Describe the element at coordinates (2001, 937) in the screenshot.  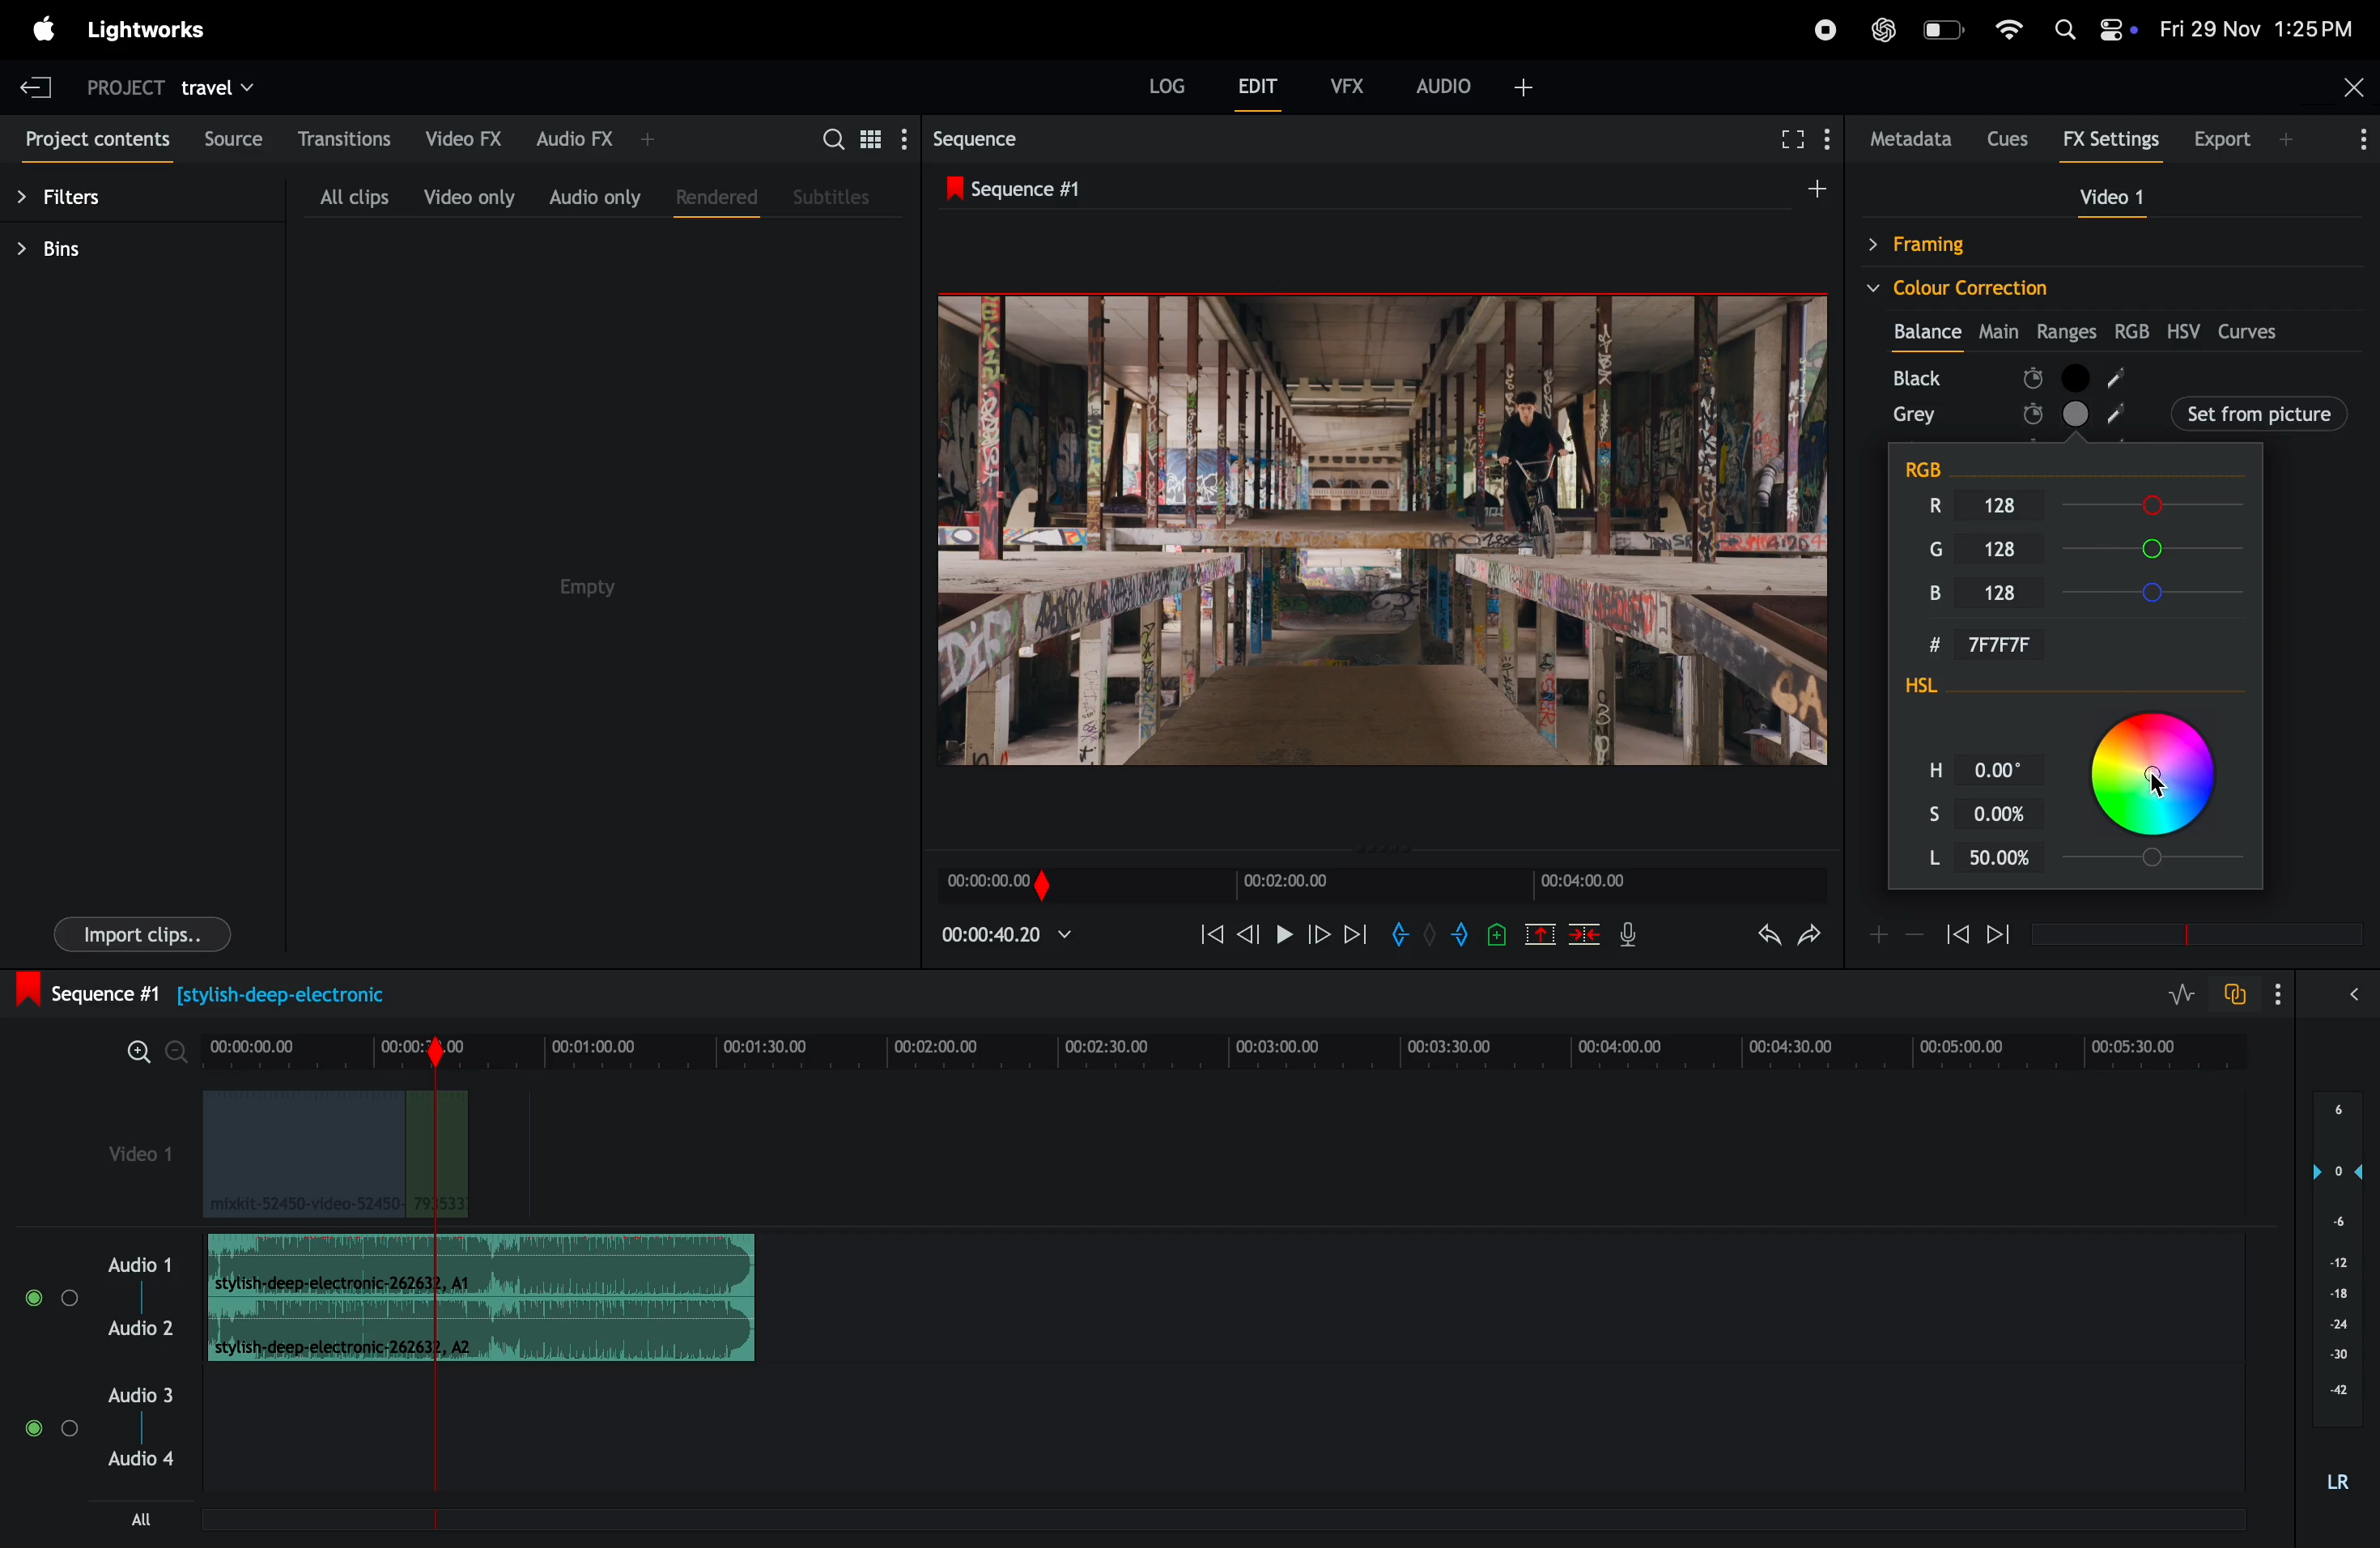
I see `forward` at that location.